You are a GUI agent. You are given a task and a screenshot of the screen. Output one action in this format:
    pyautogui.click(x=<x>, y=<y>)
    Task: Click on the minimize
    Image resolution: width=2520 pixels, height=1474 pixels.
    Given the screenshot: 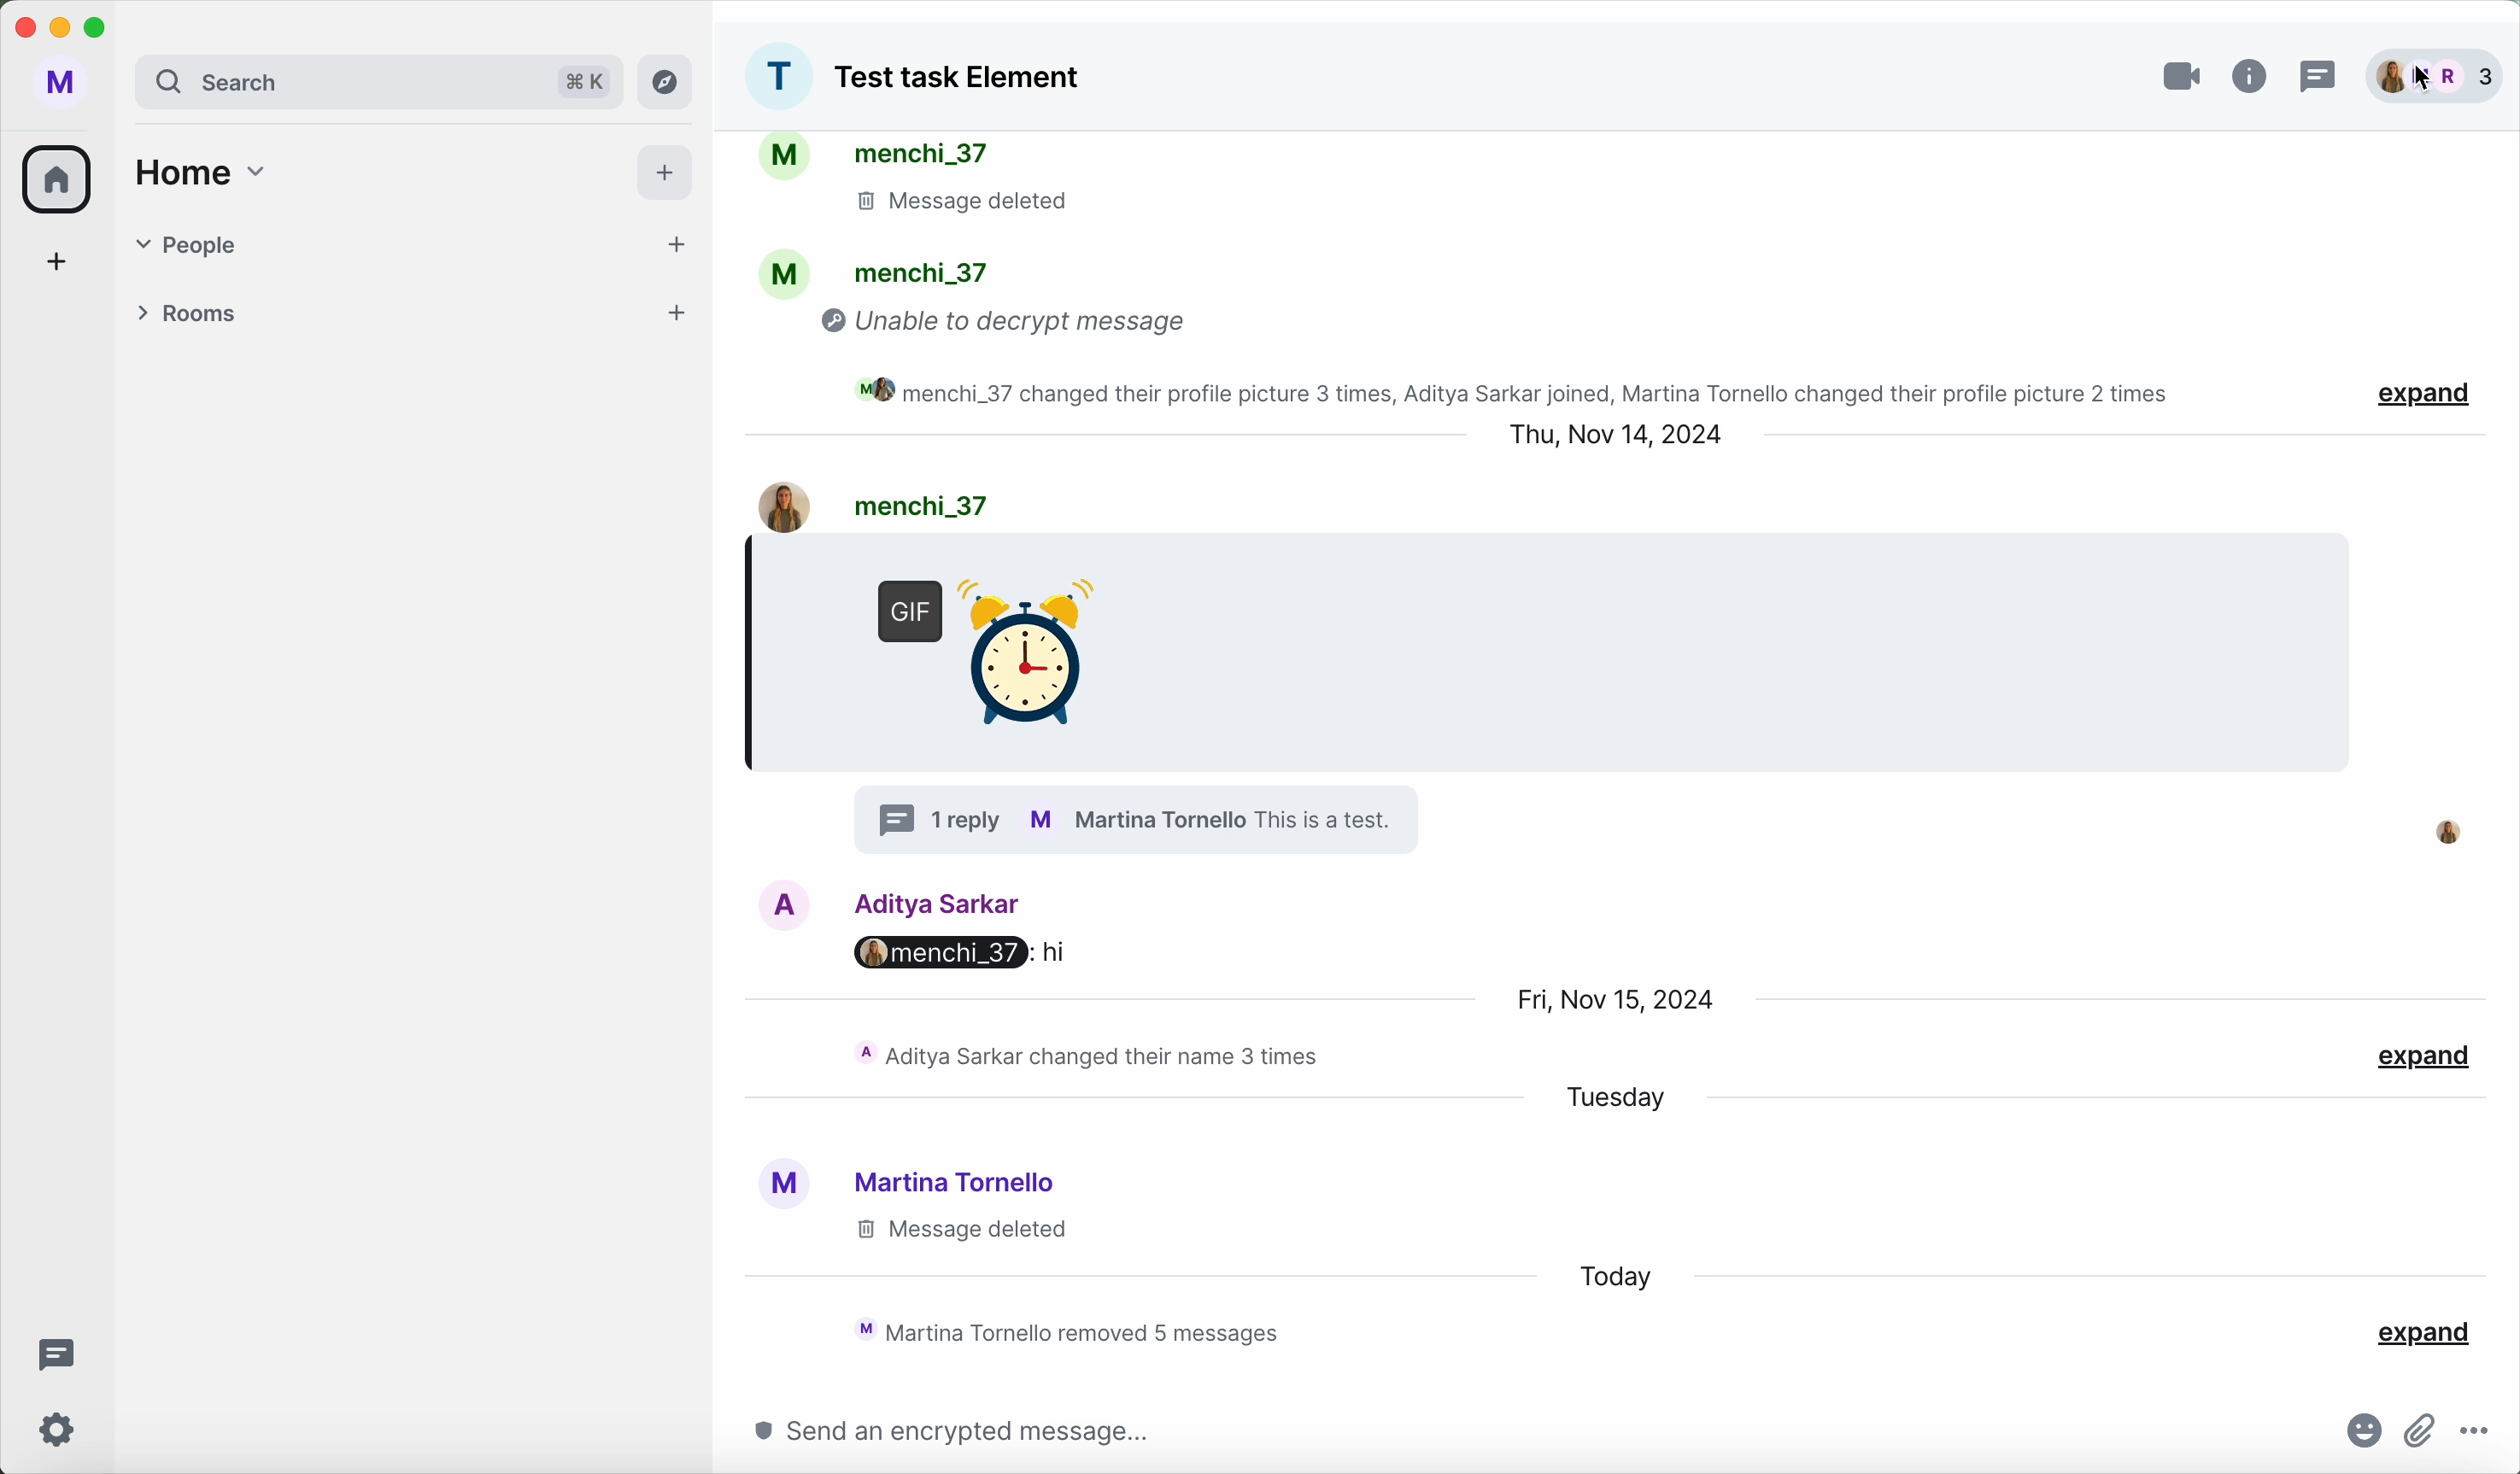 What is the action you would take?
    pyautogui.click(x=60, y=30)
    